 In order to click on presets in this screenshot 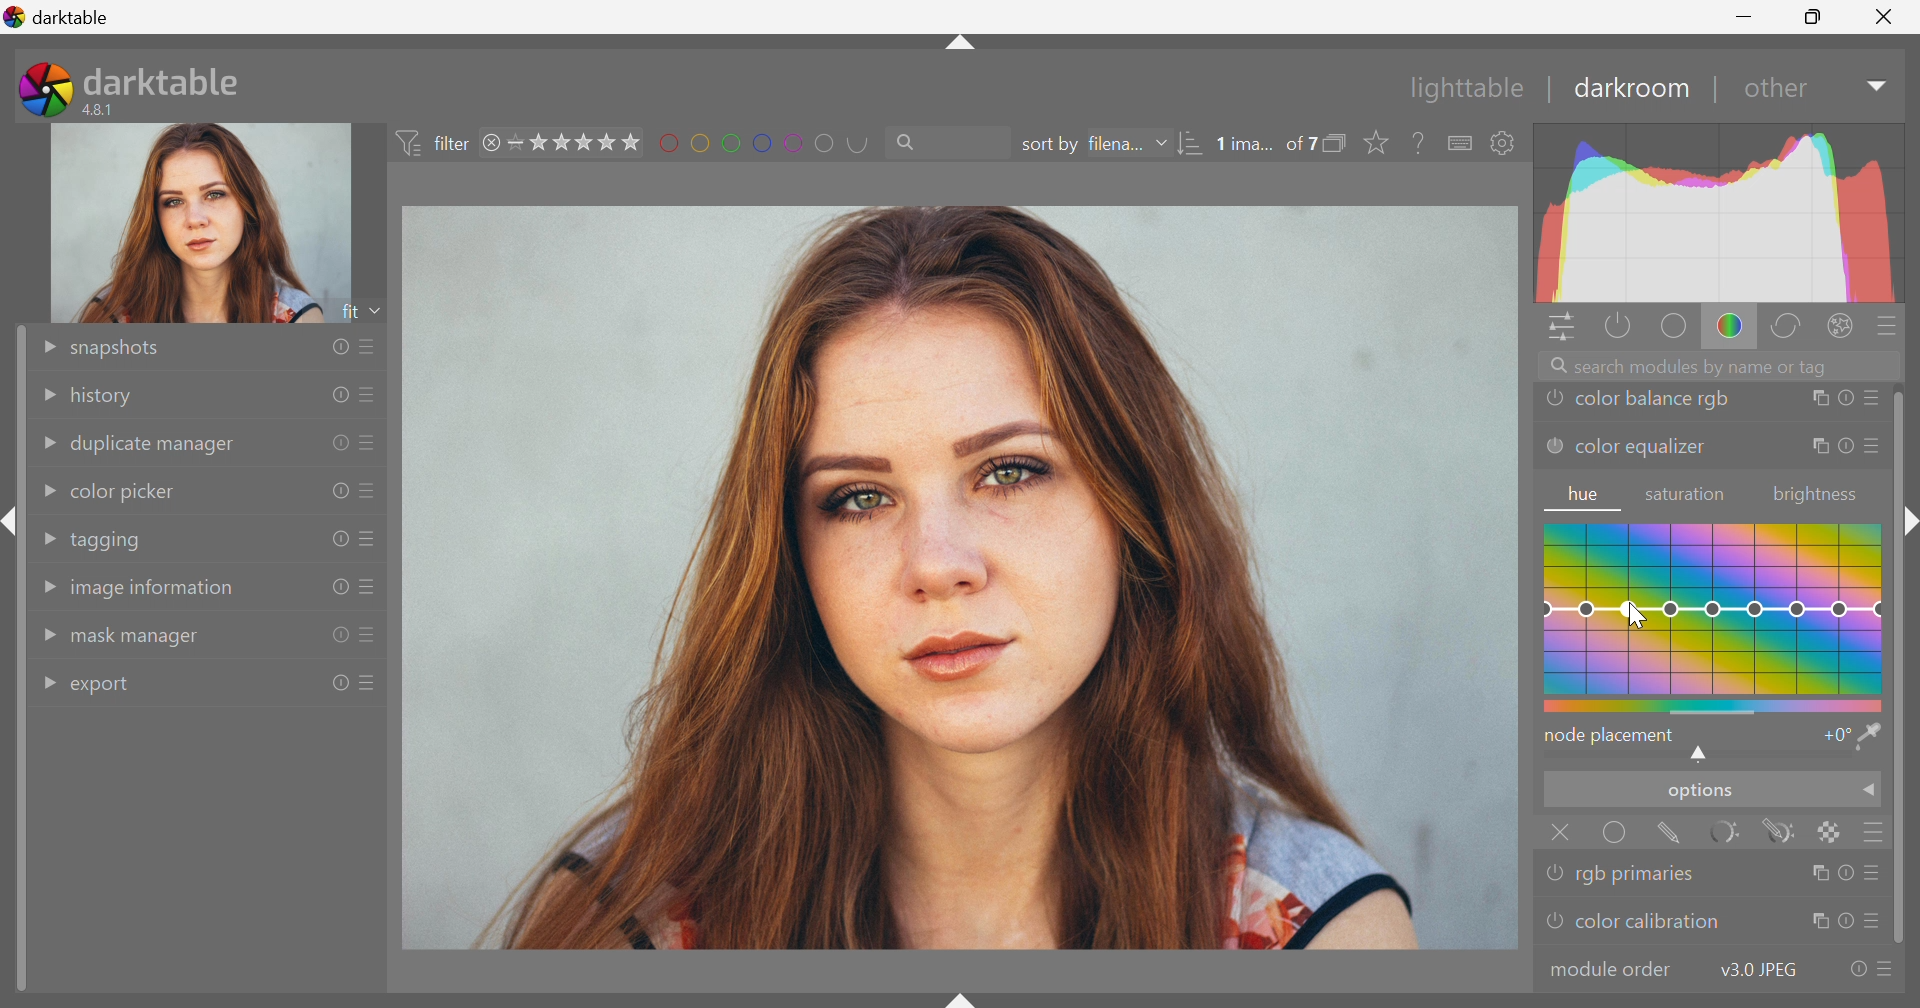, I will do `click(1887, 971)`.